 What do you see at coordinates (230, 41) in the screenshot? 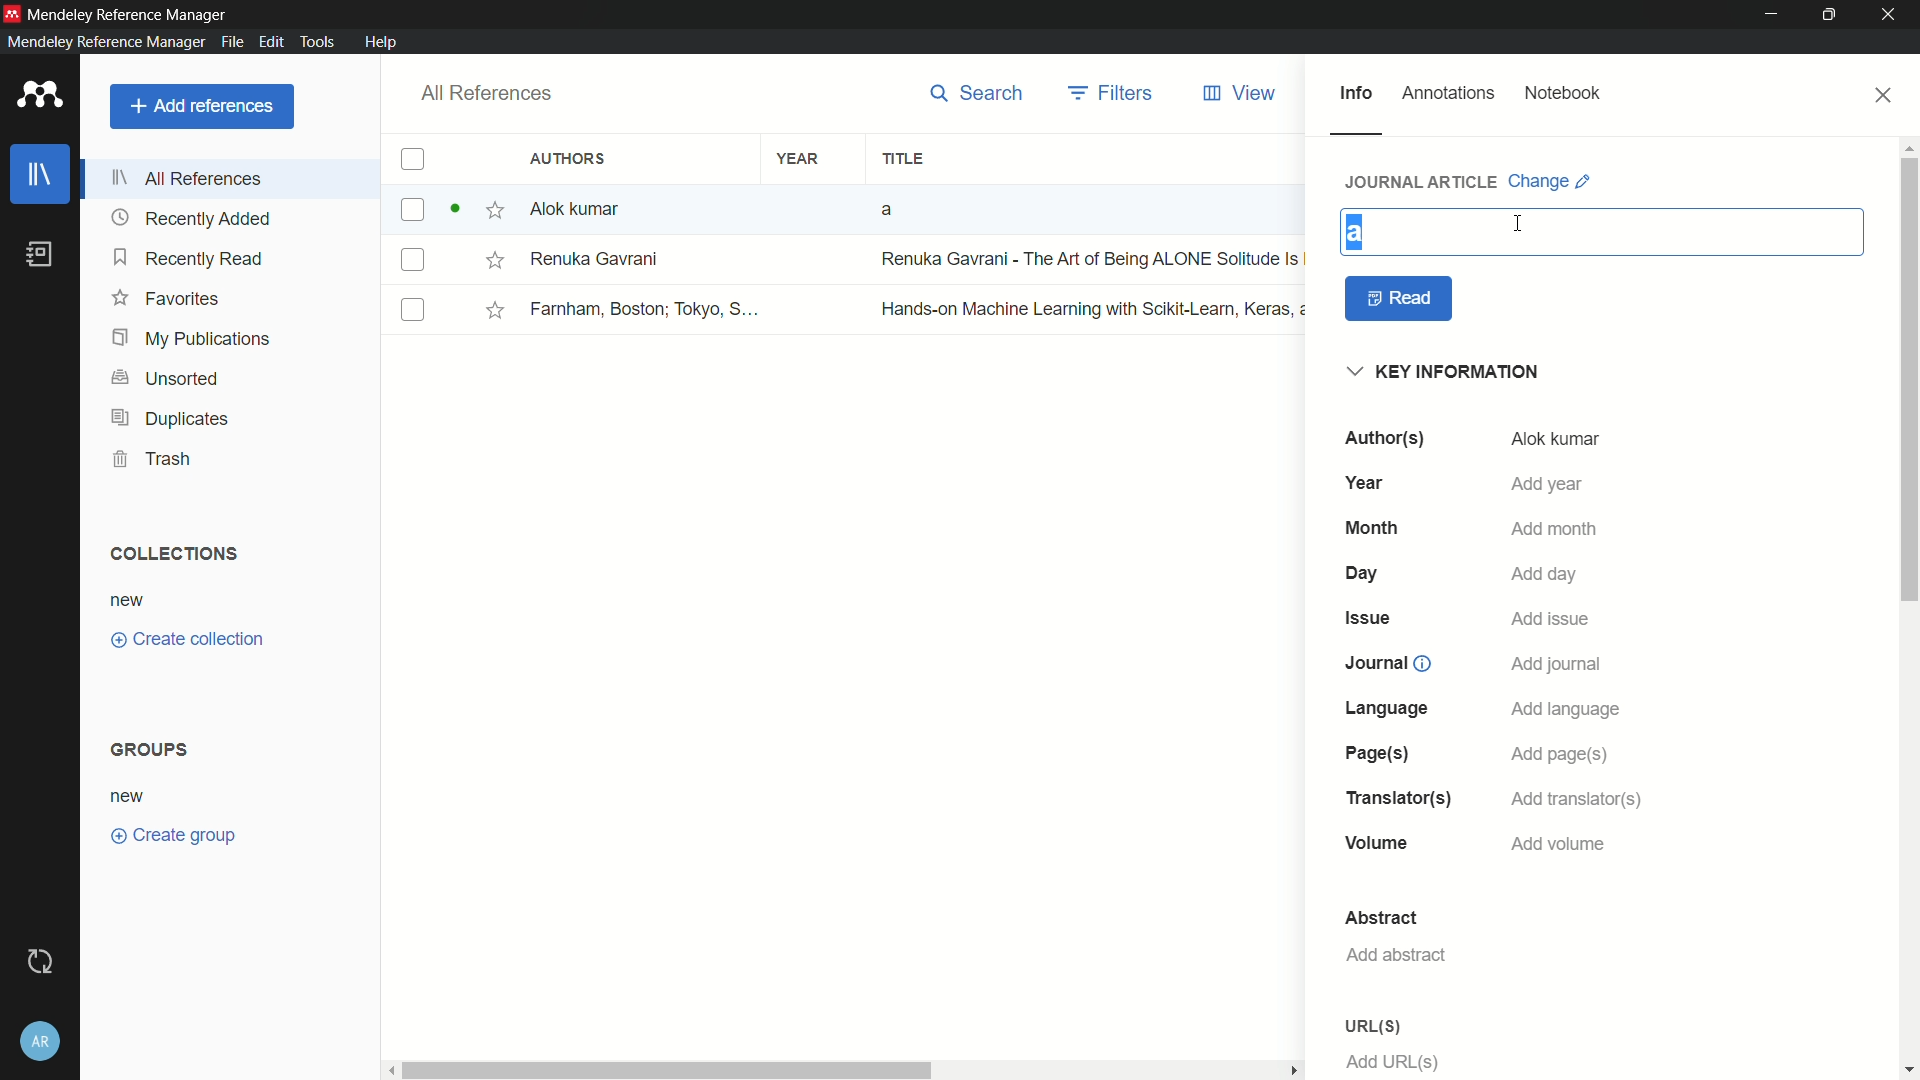
I see `file menu` at bounding box center [230, 41].